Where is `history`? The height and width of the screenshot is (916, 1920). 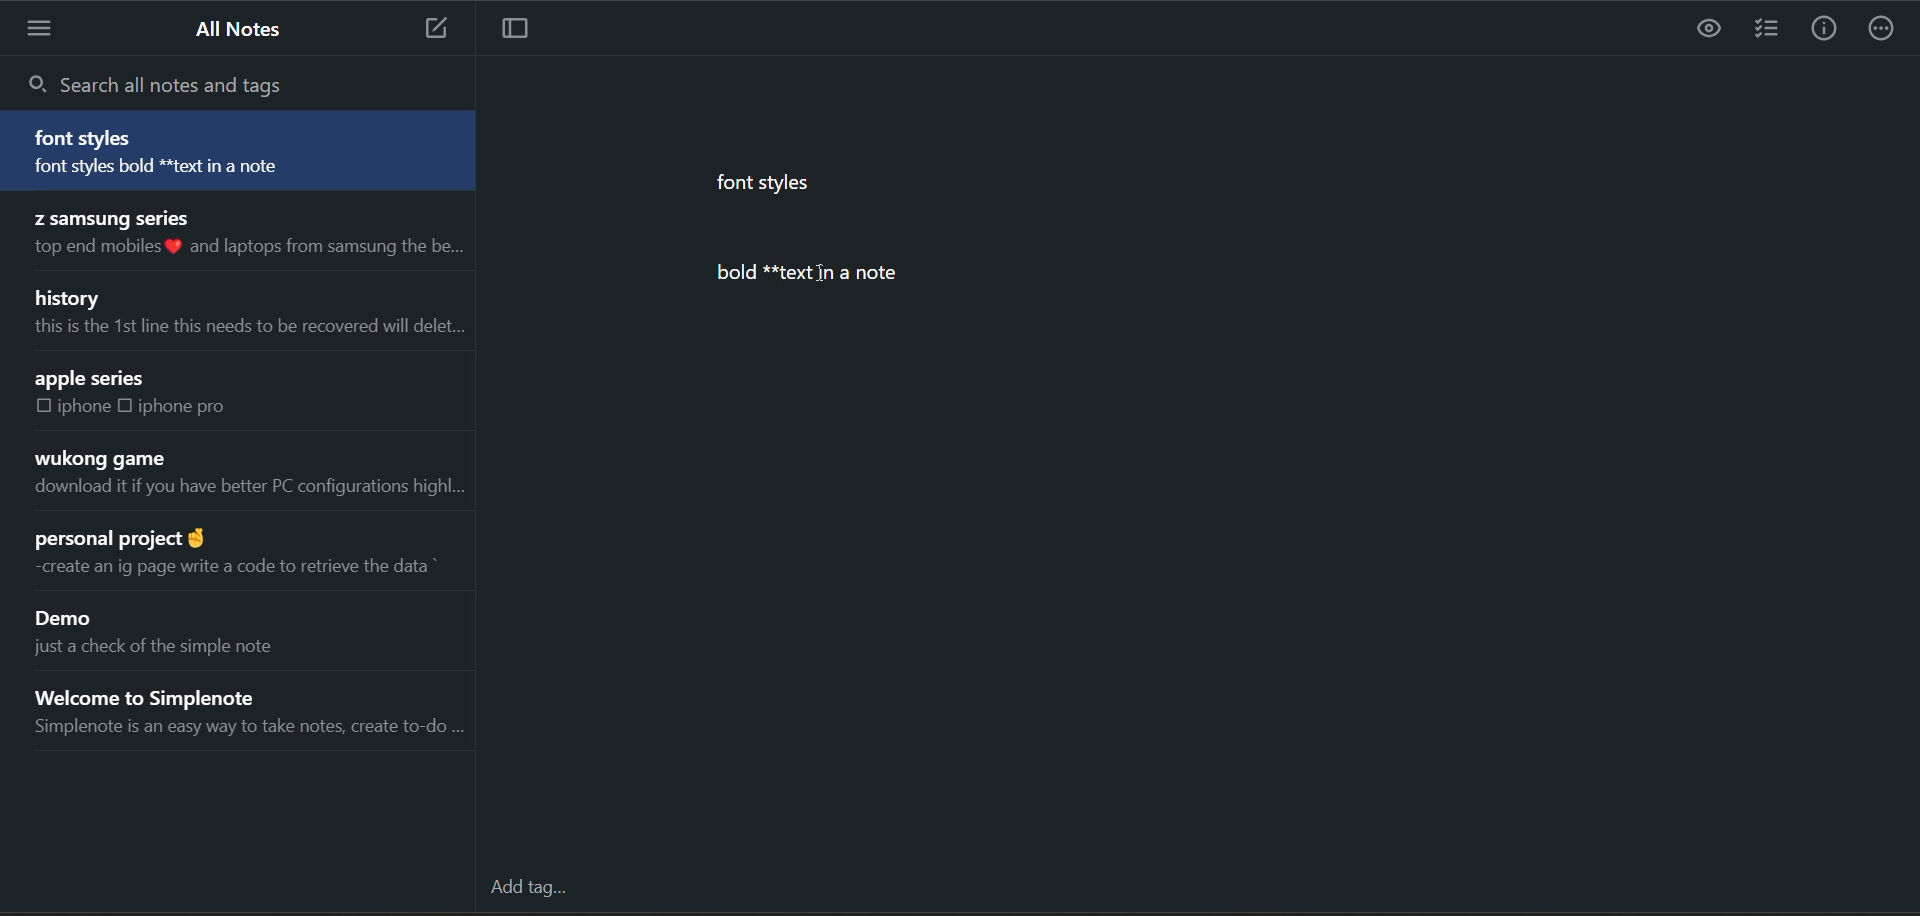 history is located at coordinates (71, 296).